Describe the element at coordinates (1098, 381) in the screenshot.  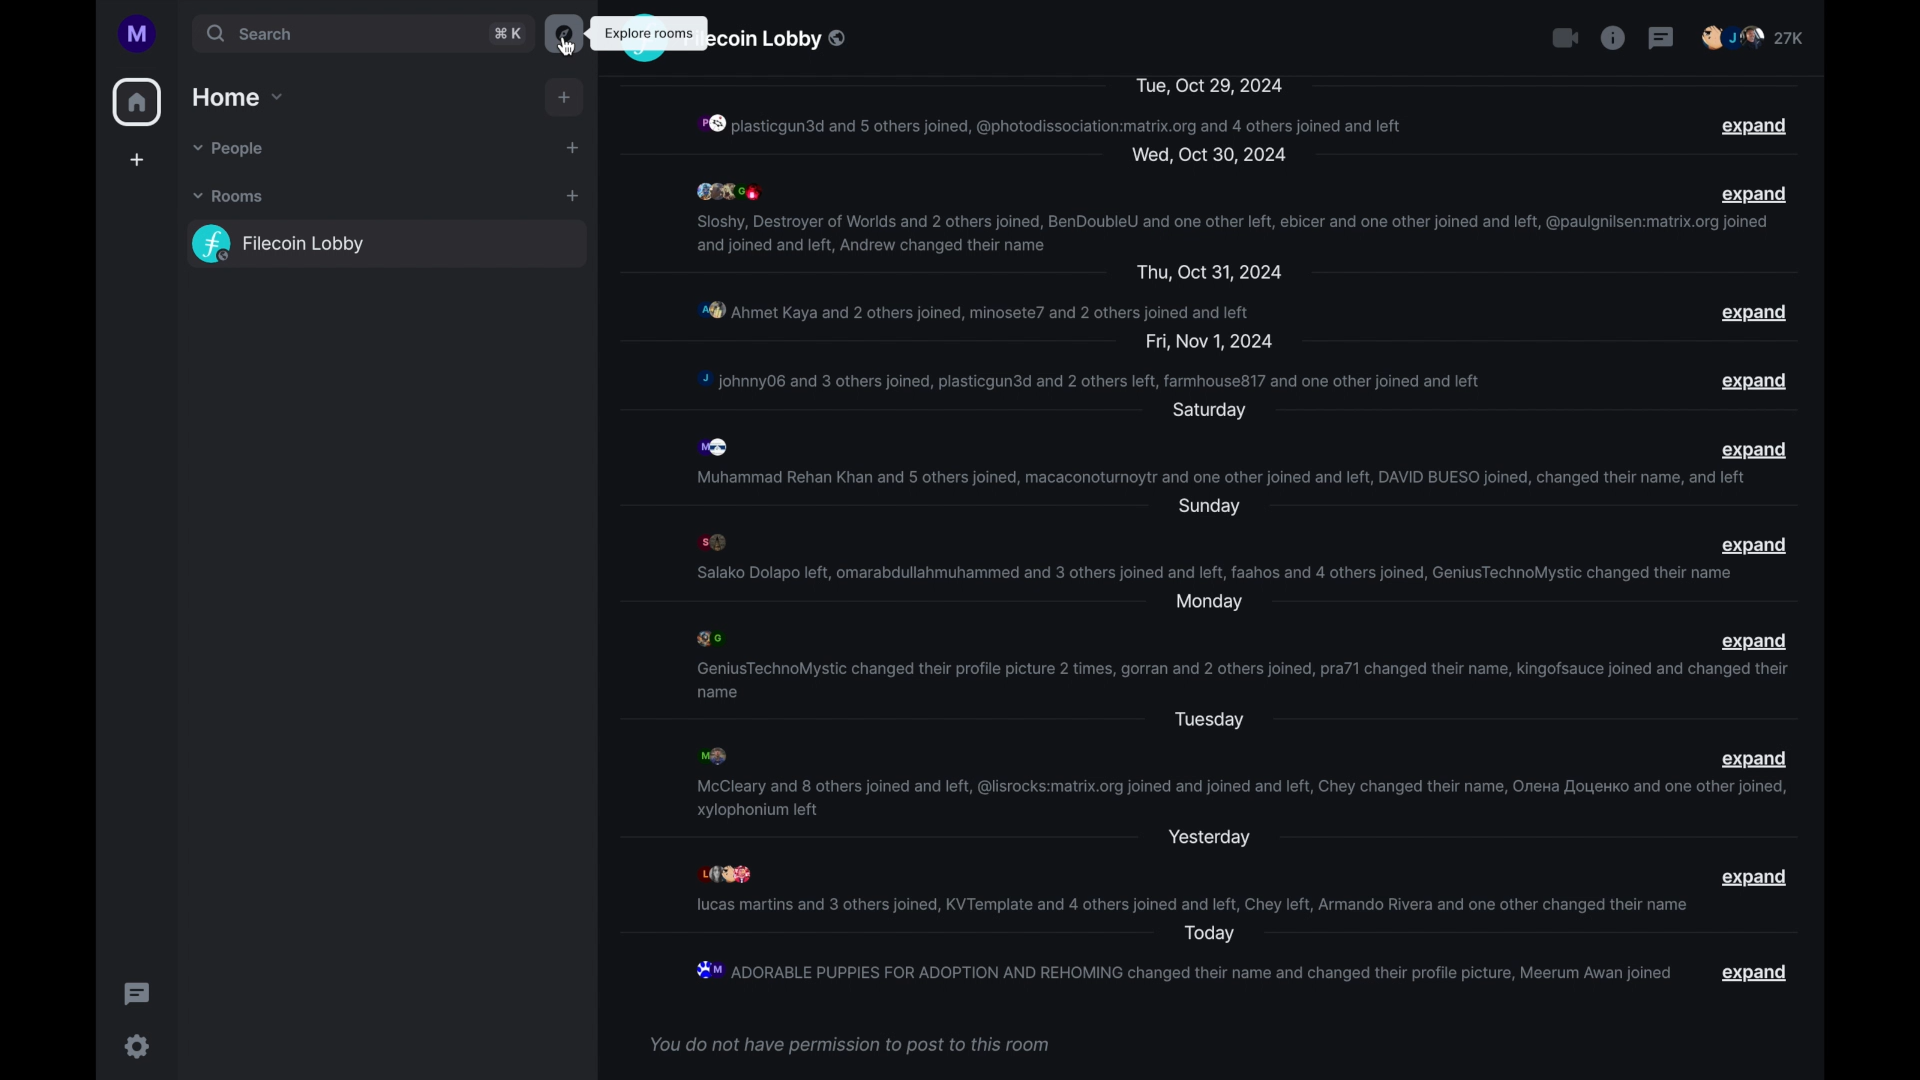
I see ` johnny06 and 3 others joined, plasticgun3d and 2 others left, farmhouse817 and one other joined and left` at that location.